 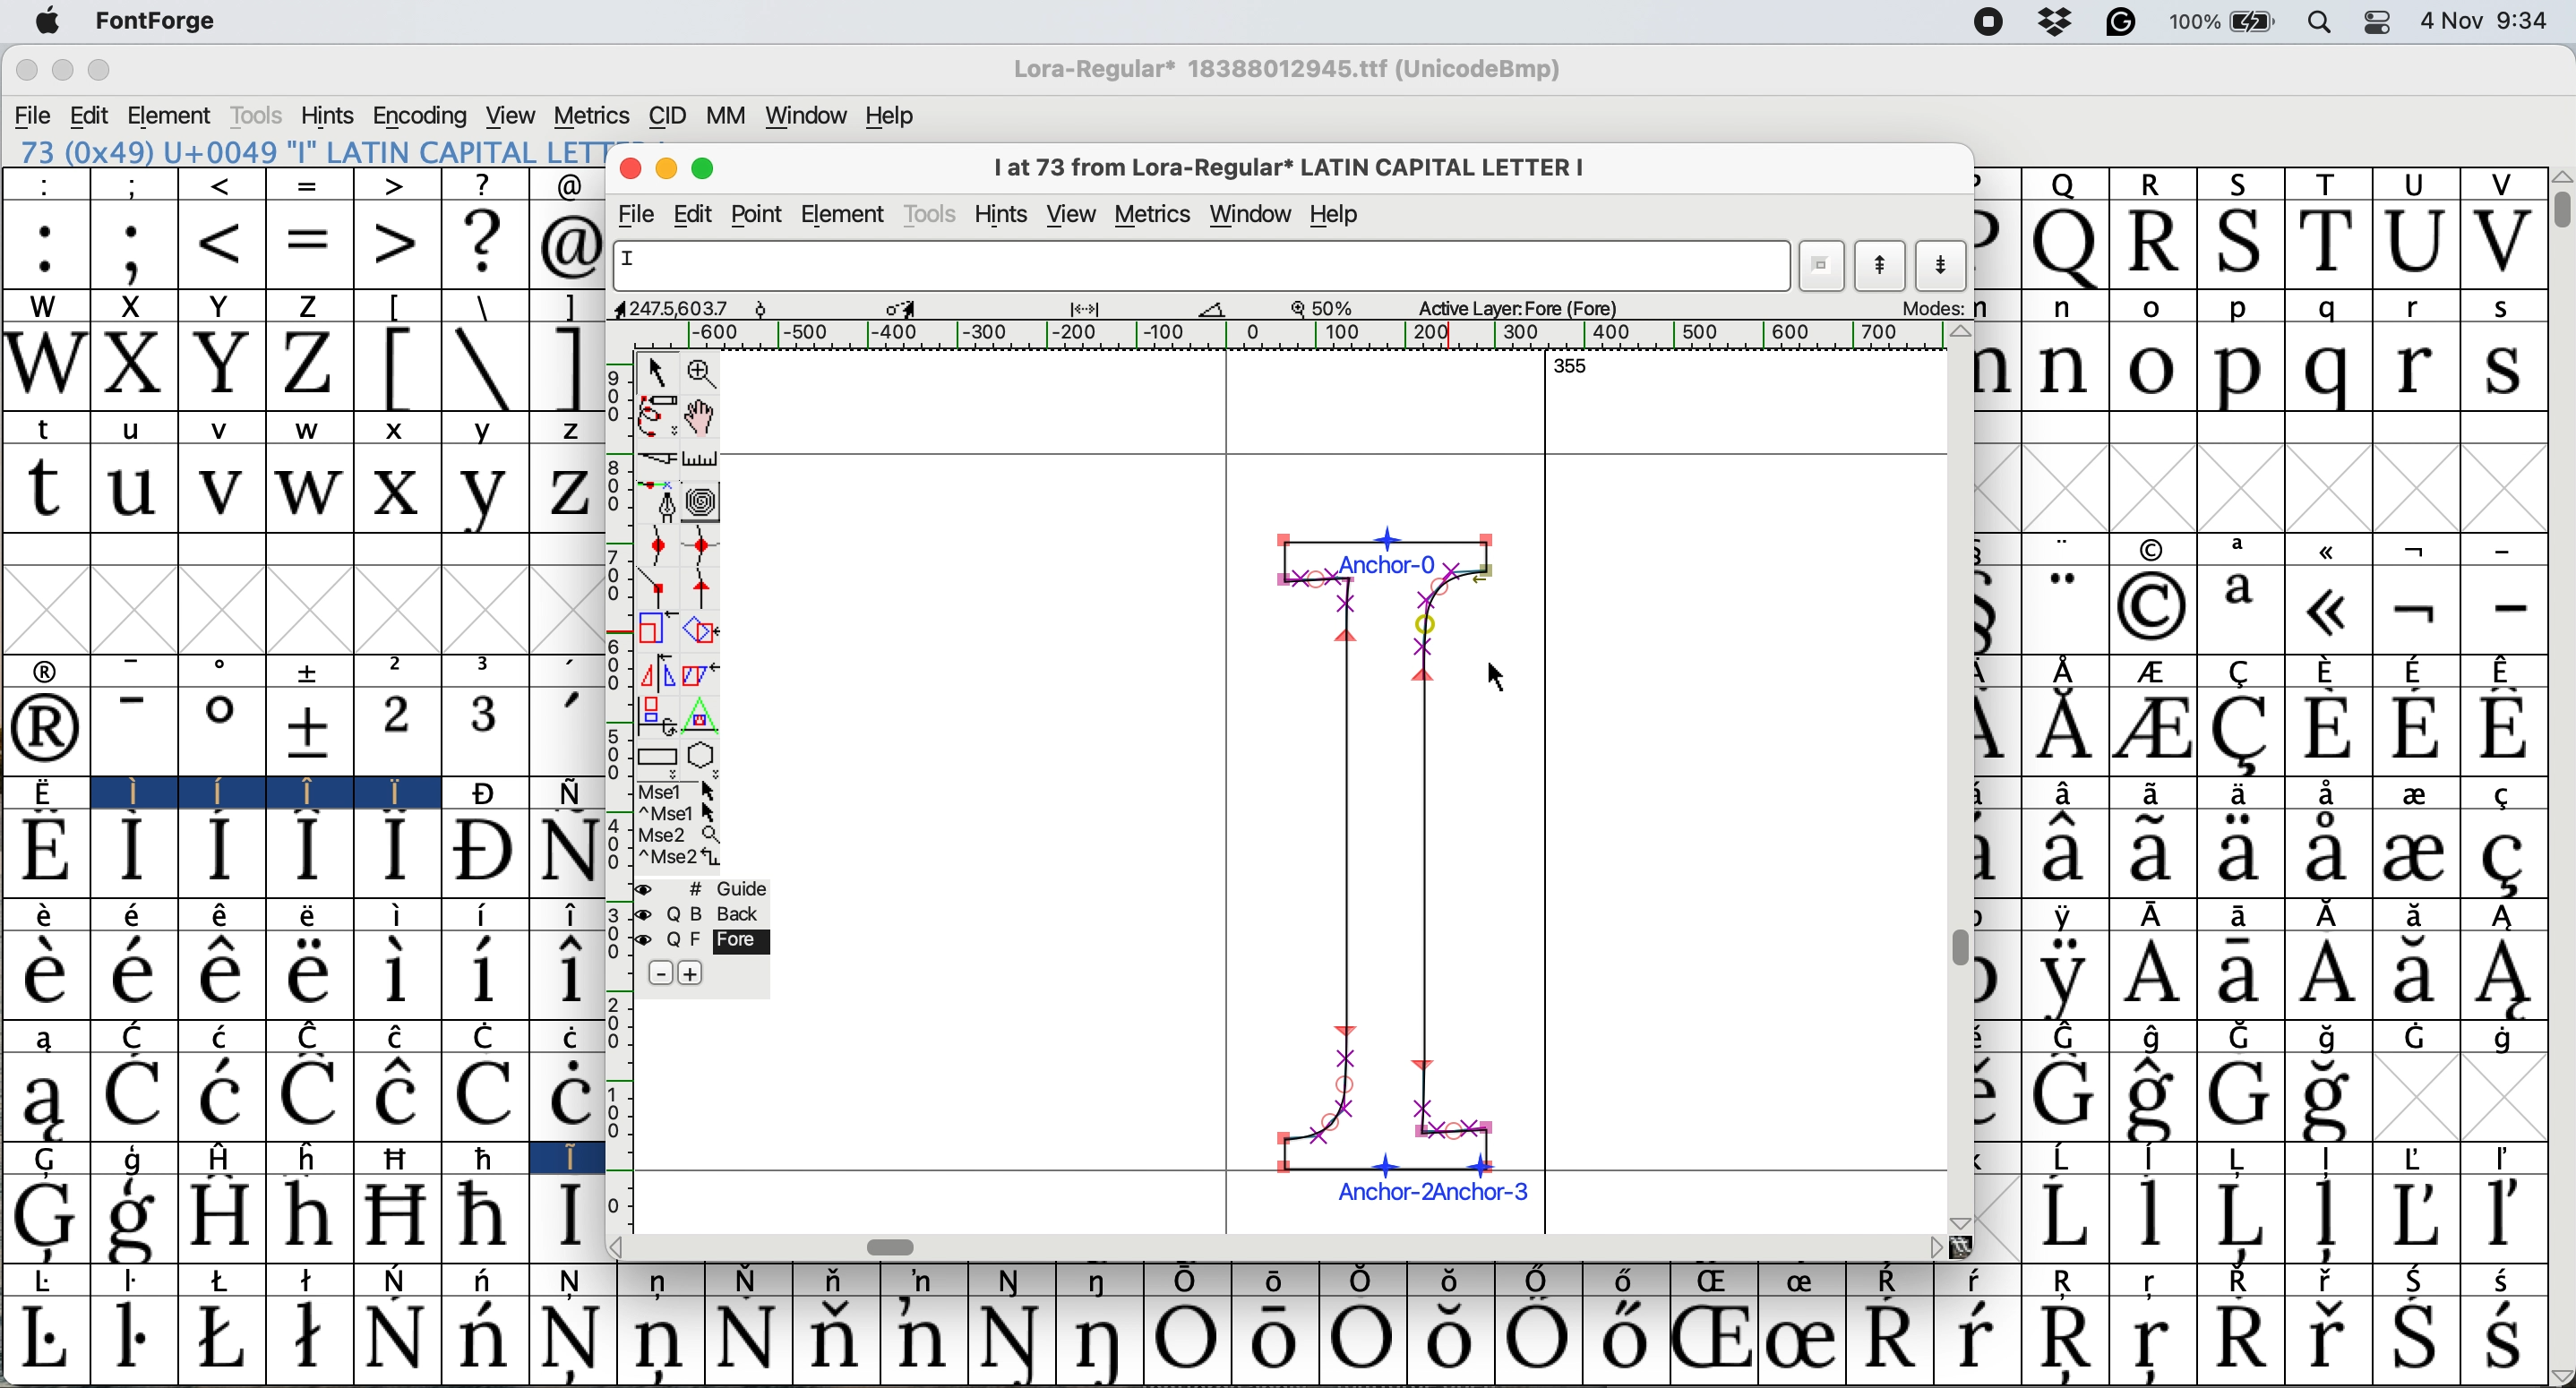 I want to click on zoom in, so click(x=702, y=372).